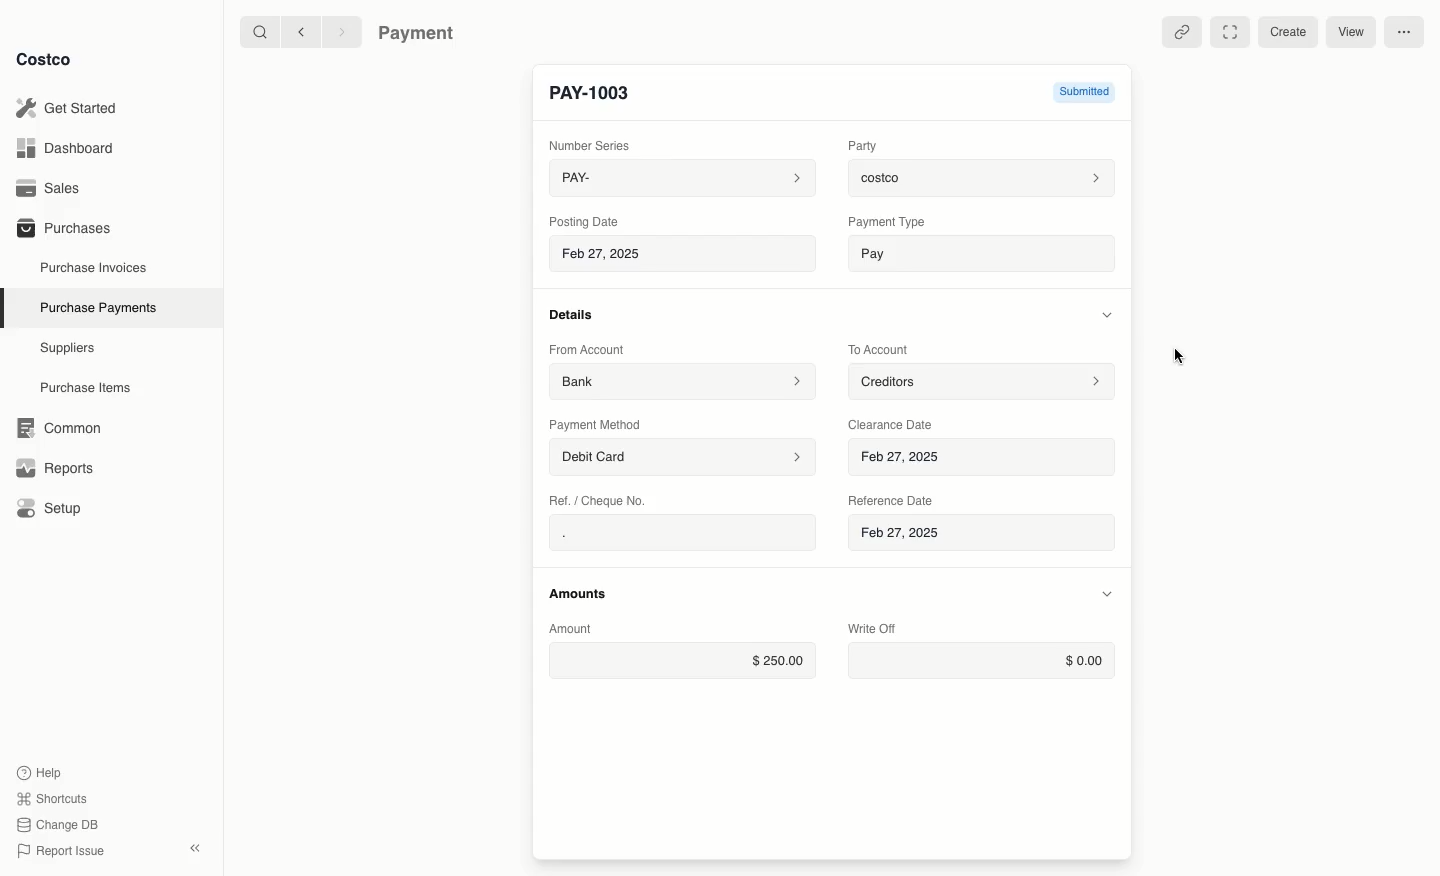 This screenshot has height=876, width=1440. What do you see at coordinates (63, 425) in the screenshot?
I see `‘Common` at bounding box center [63, 425].